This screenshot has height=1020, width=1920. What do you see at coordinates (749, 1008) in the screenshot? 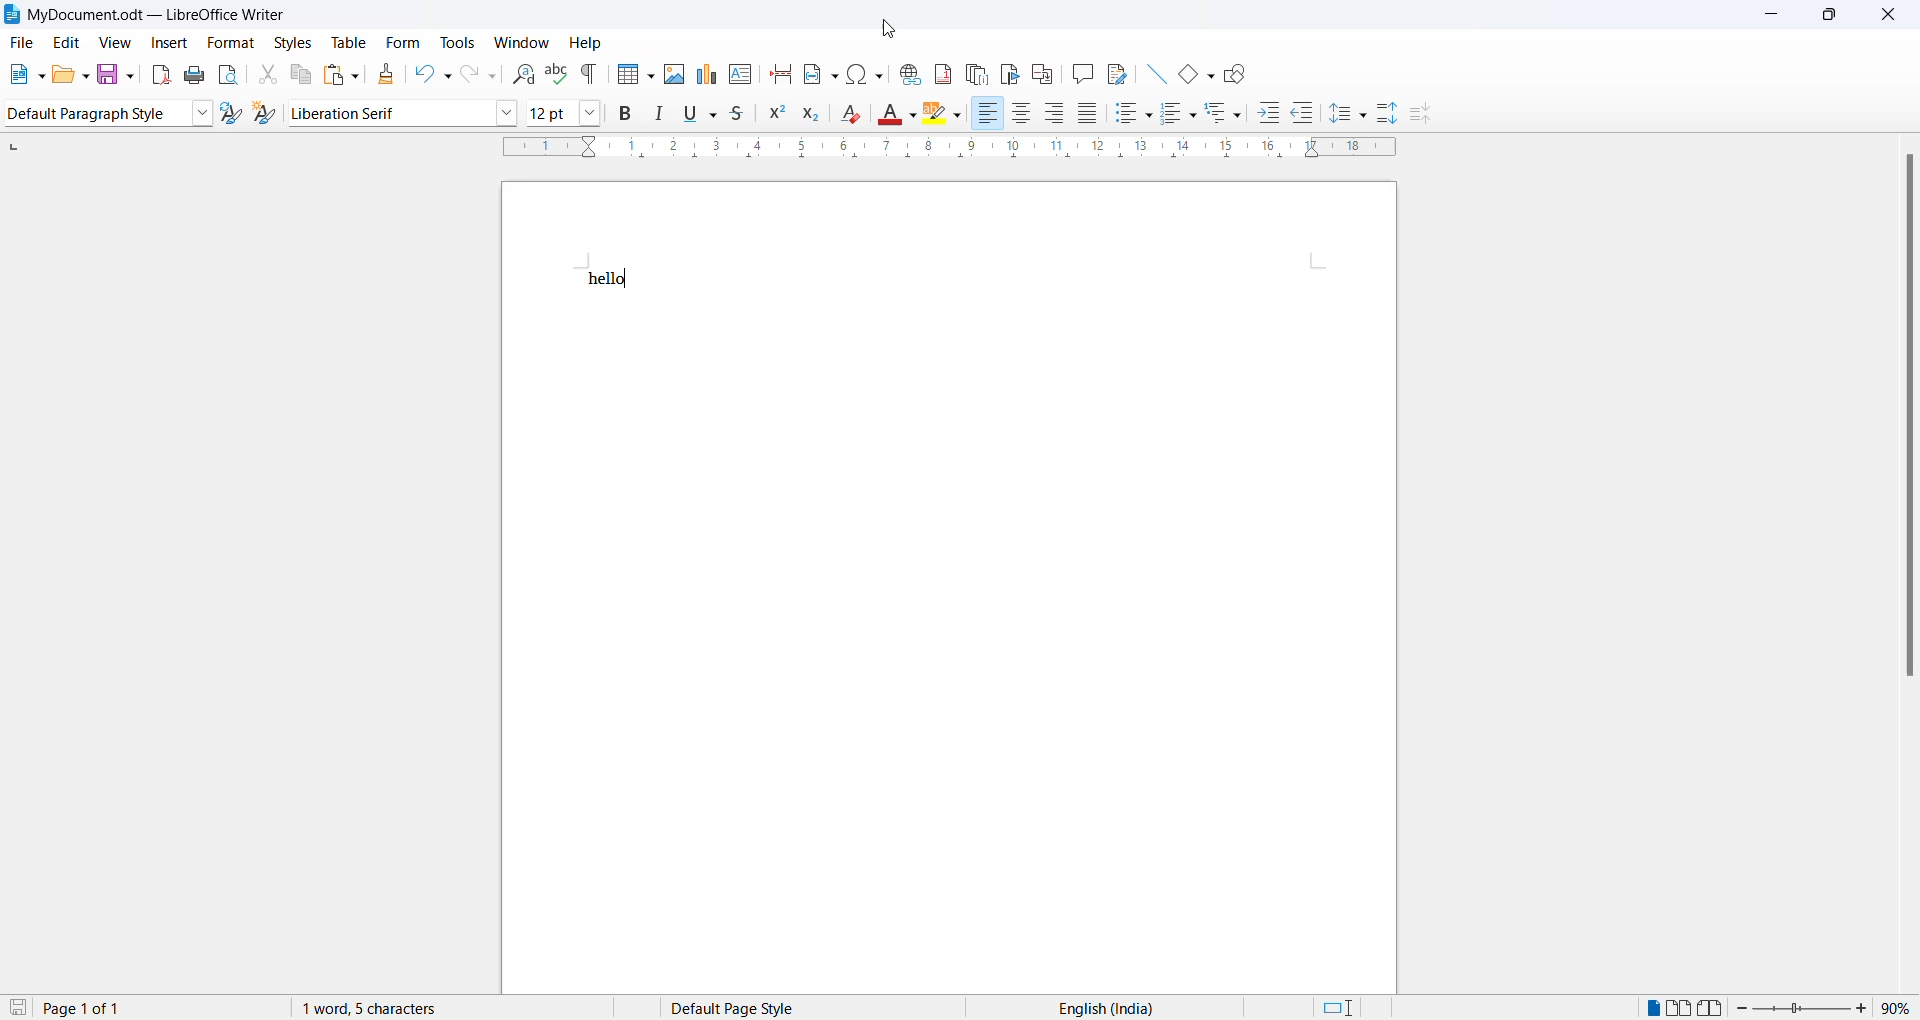
I see `Selected pages style` at bounding box center [749, 1008].